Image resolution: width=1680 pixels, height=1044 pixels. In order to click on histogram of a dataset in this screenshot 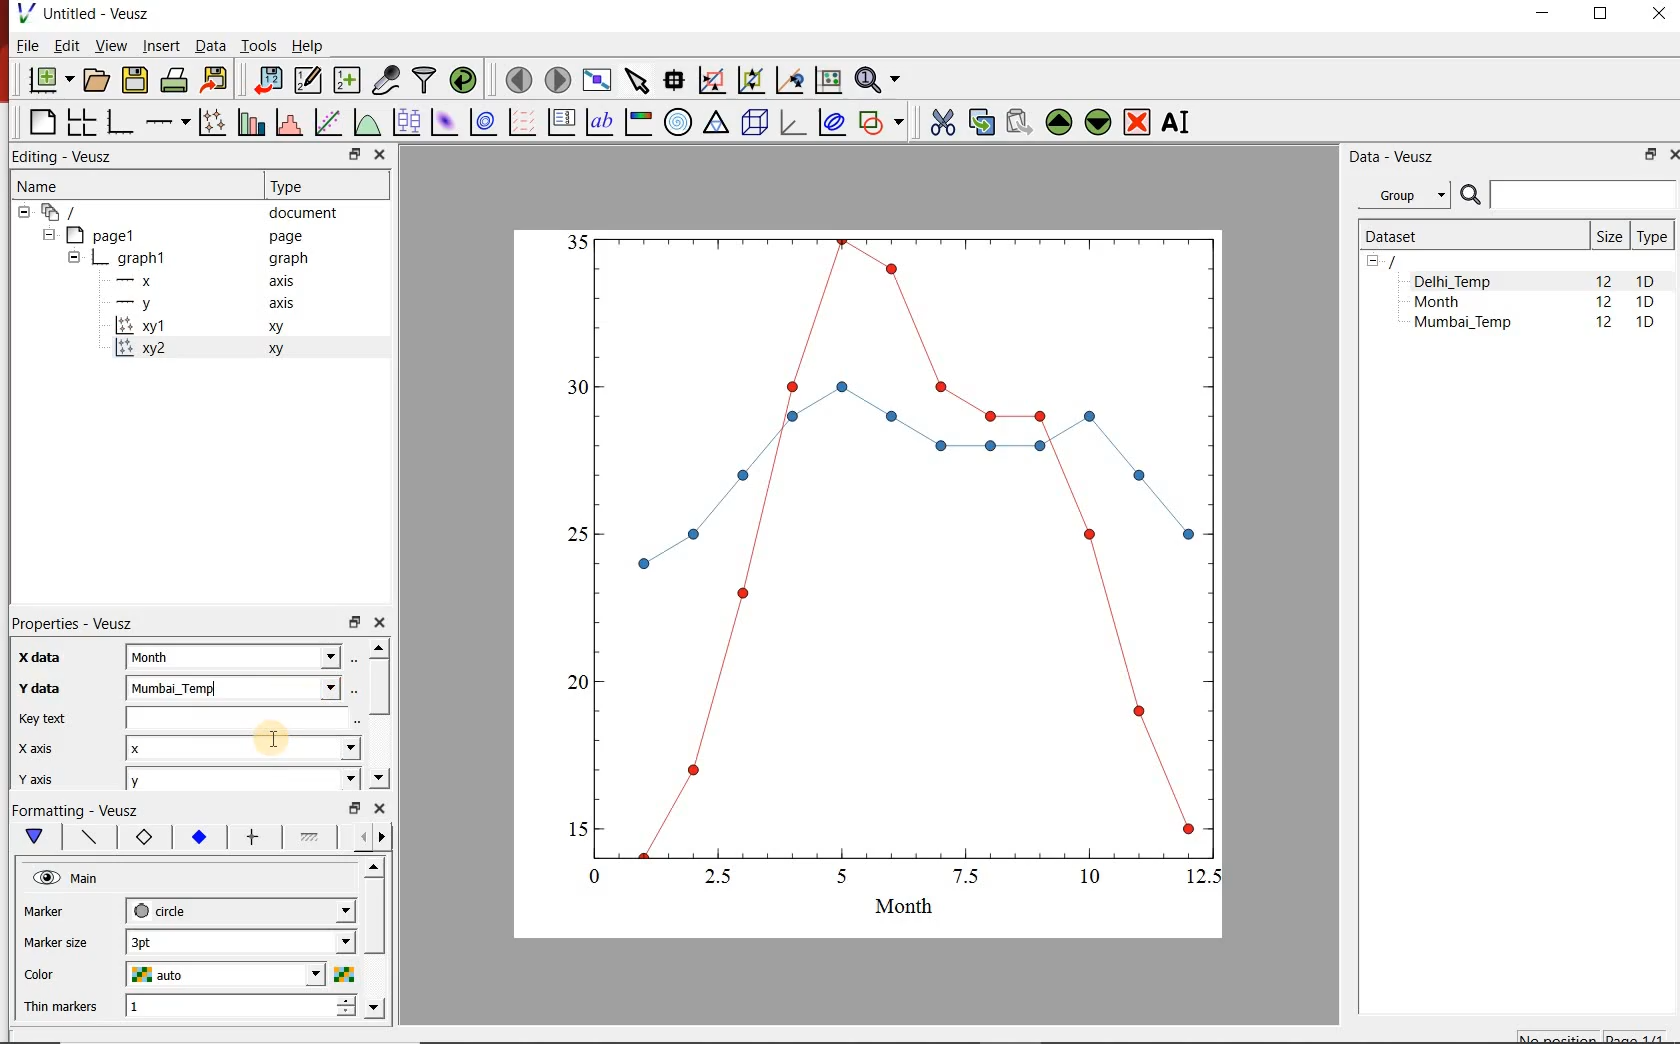, I will do `click(288, 122)`.